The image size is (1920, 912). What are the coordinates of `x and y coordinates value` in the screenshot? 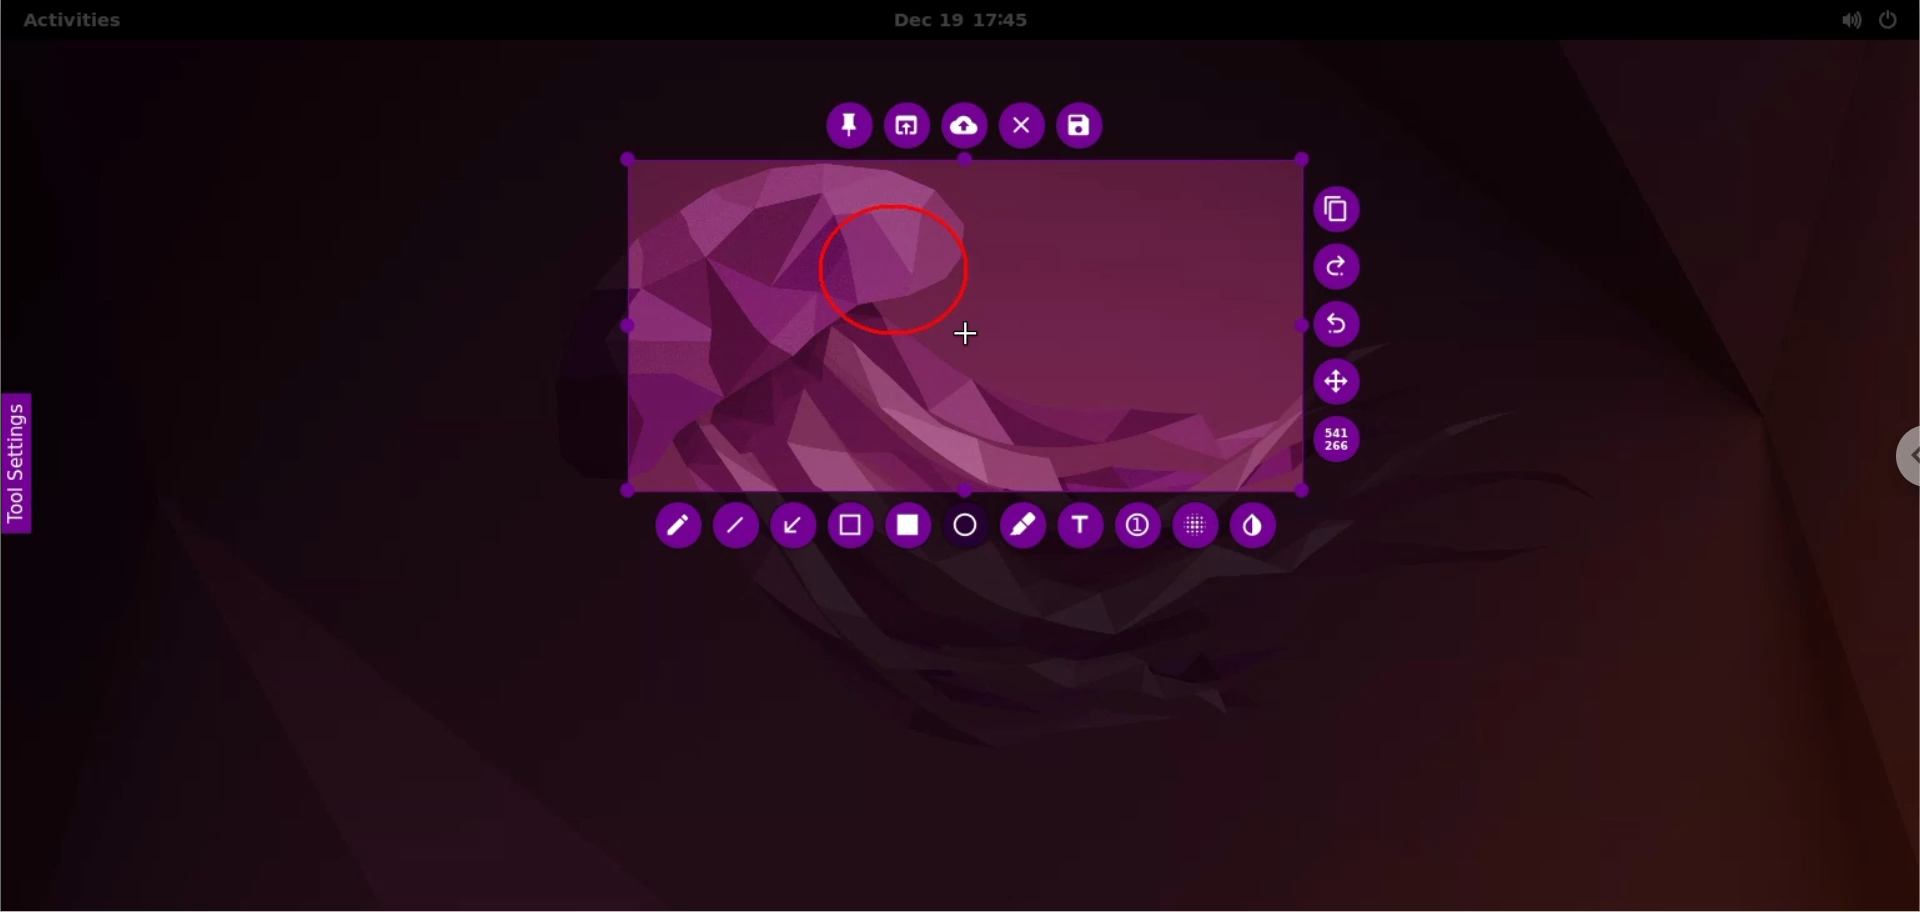 It's located at (1337, 440).